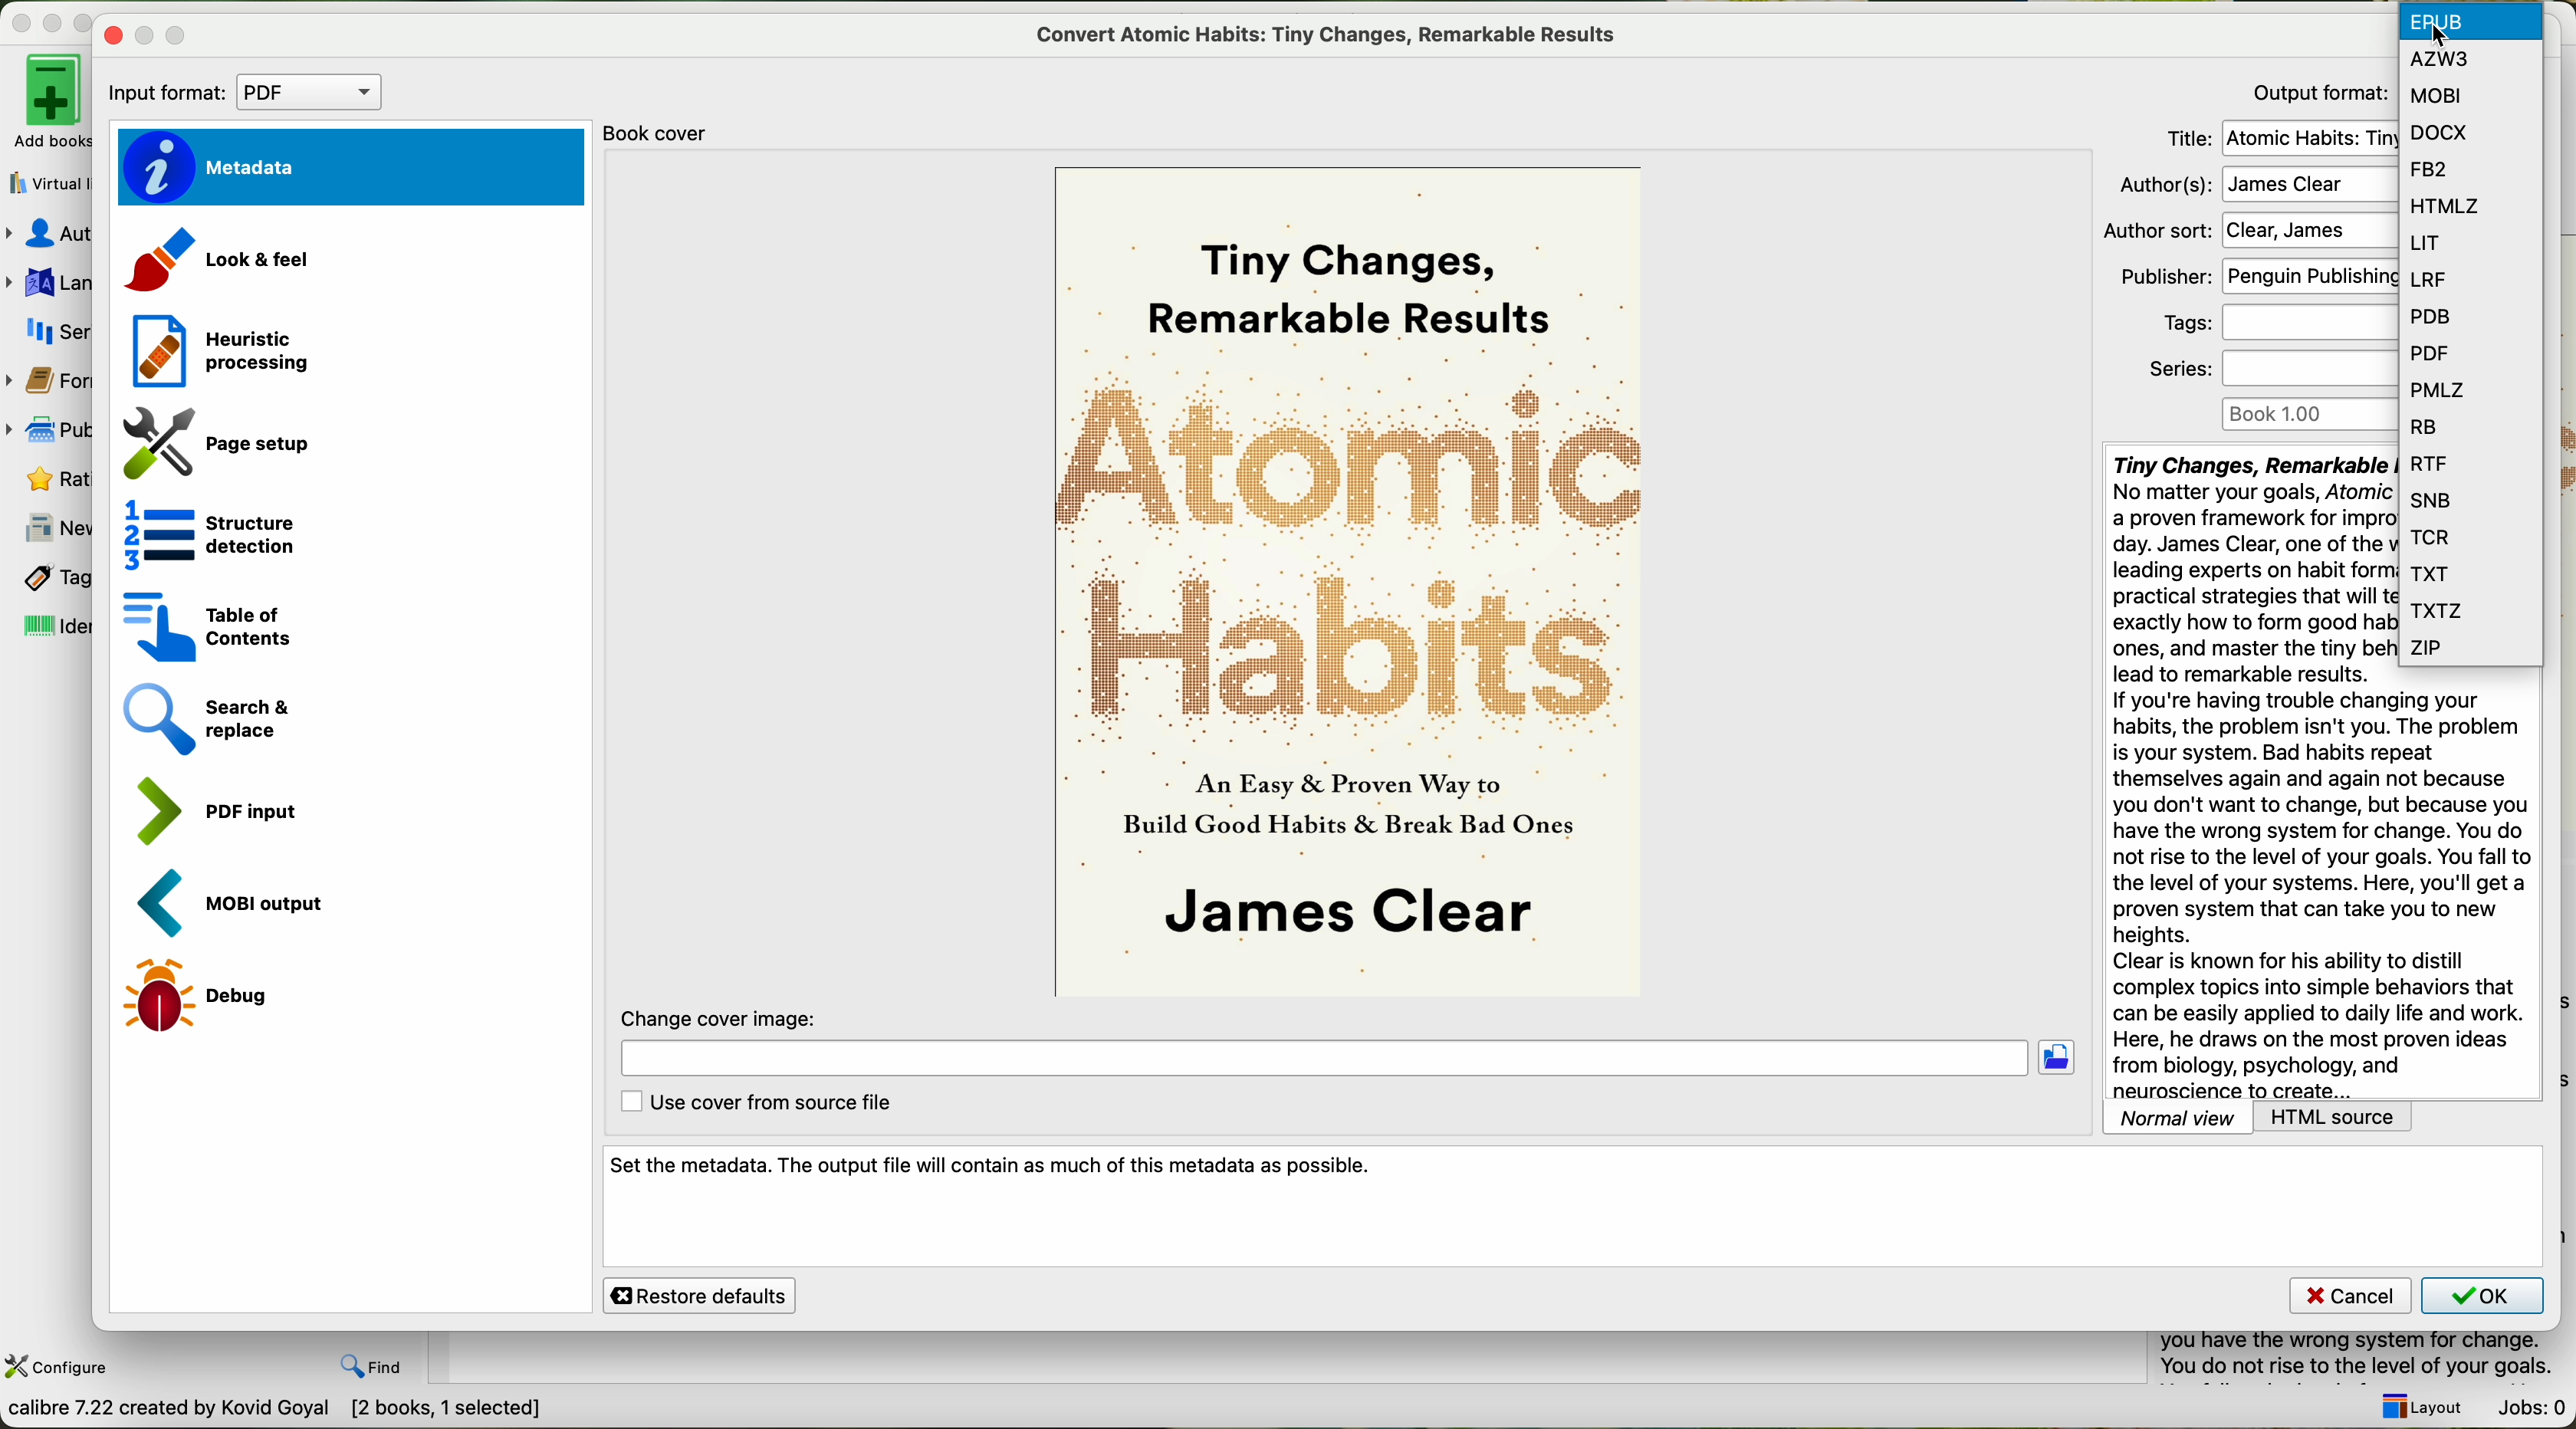 The height and width of the screenshot is (1429, 2576). Describe the element at coordinates (667, 133) in the screenshot. I see `book cover` at that location.